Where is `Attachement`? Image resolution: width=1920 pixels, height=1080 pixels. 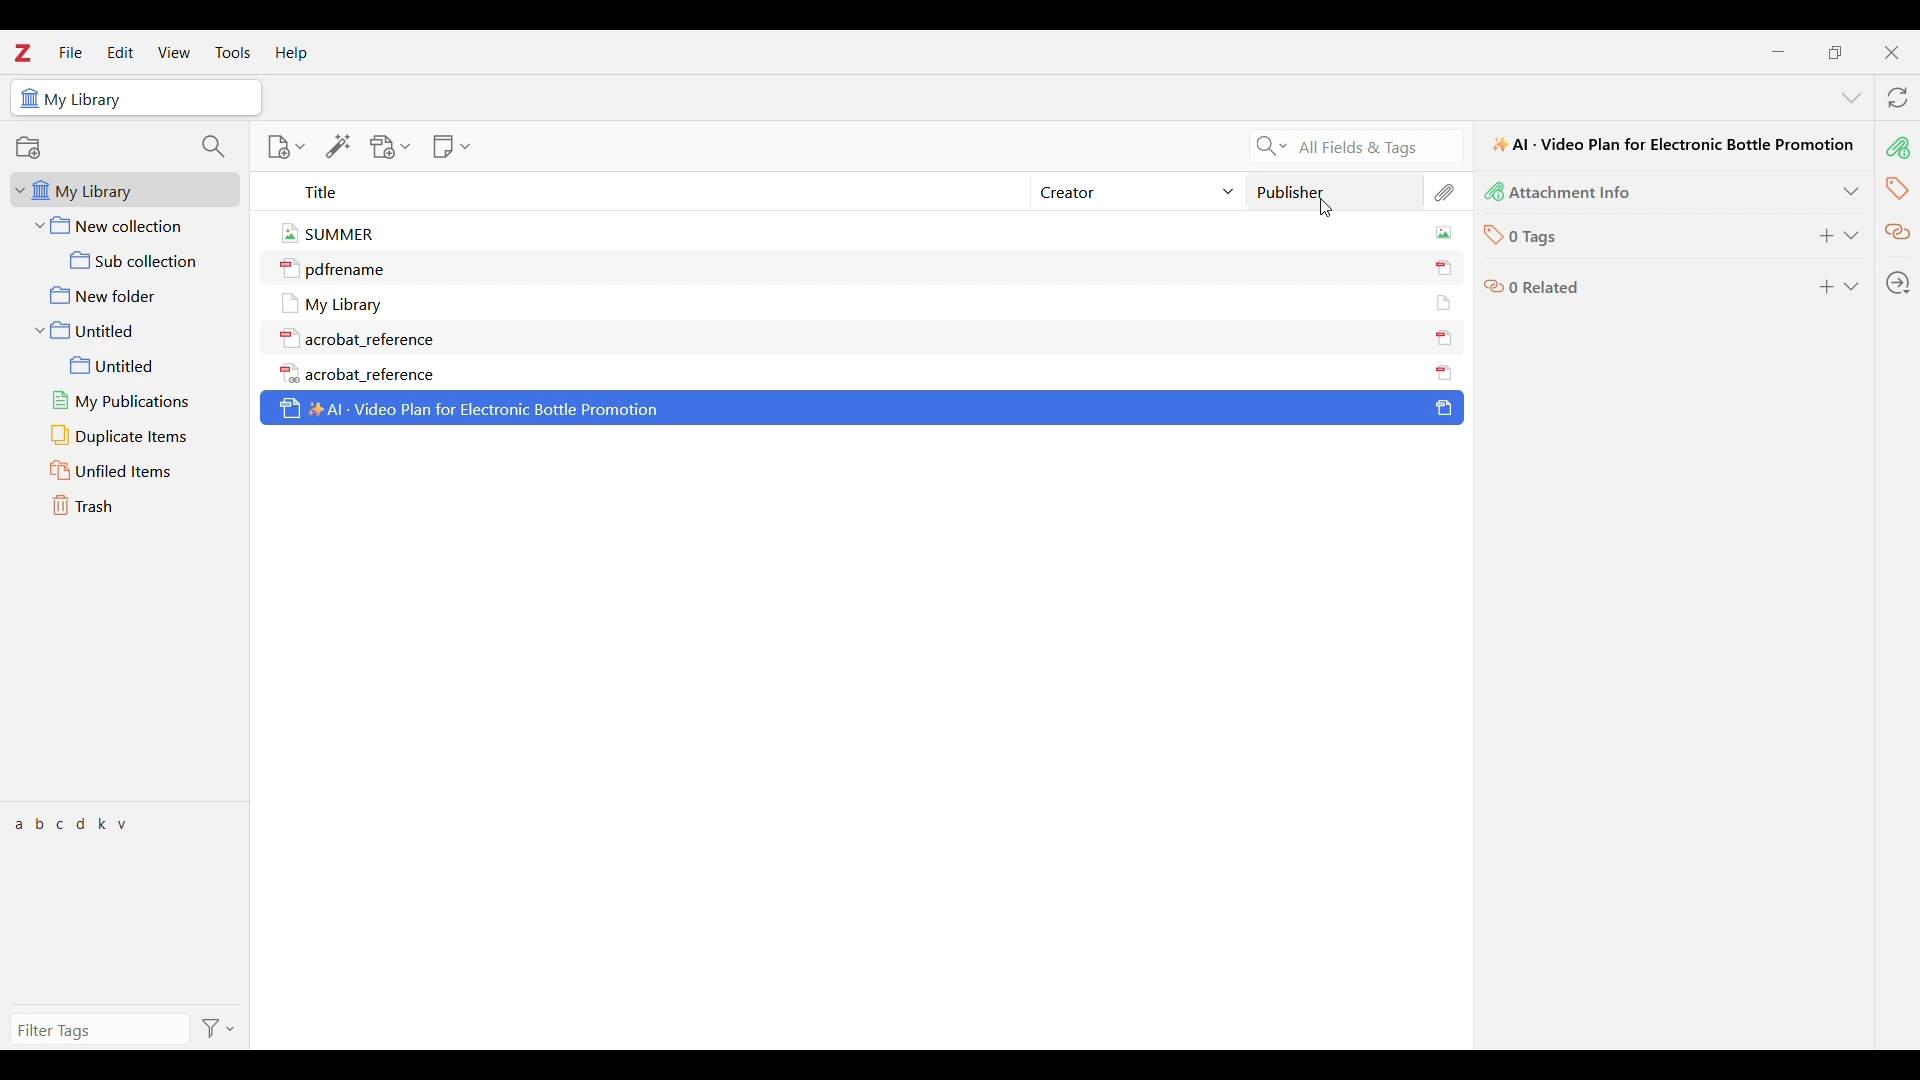 Attachement is located at coordinates (1447, 191).